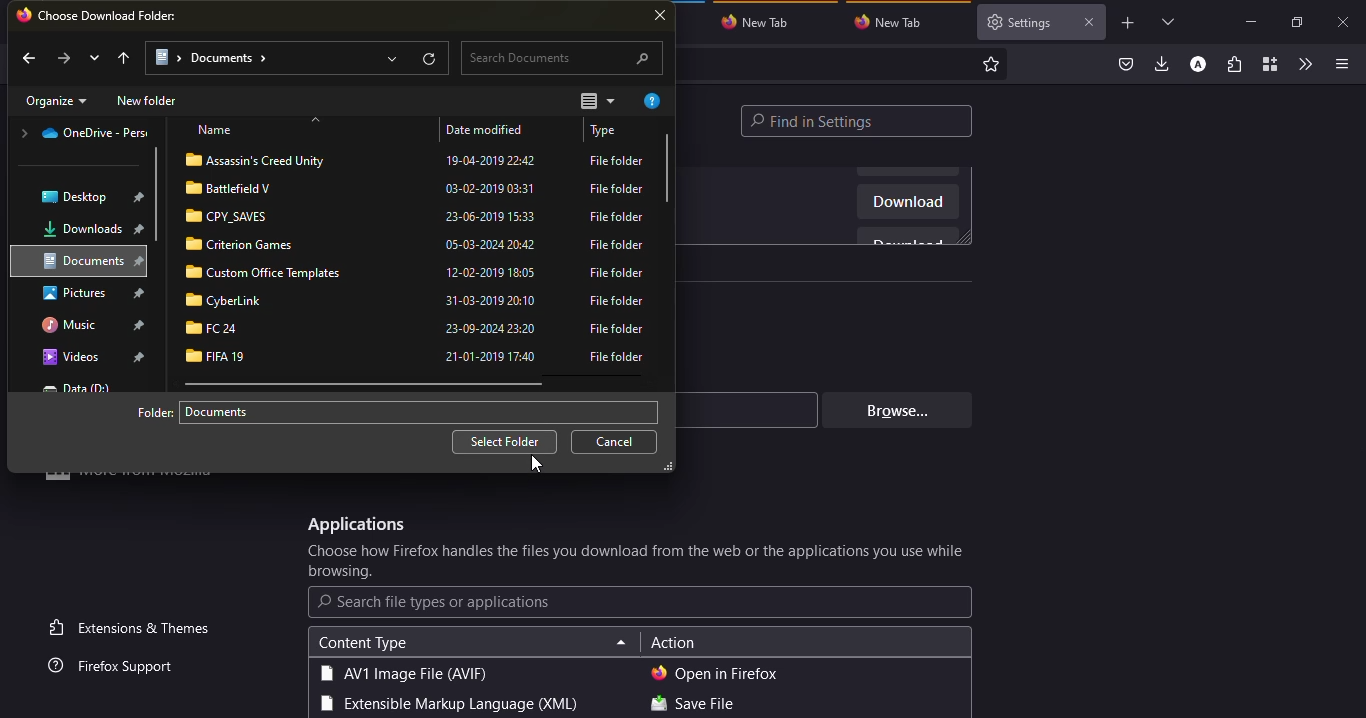 This screenshot has width=1366, height=718. What do you see at coordinates (857, 121) in the screenshot?
I see `find` at bounding box center [857, 121].